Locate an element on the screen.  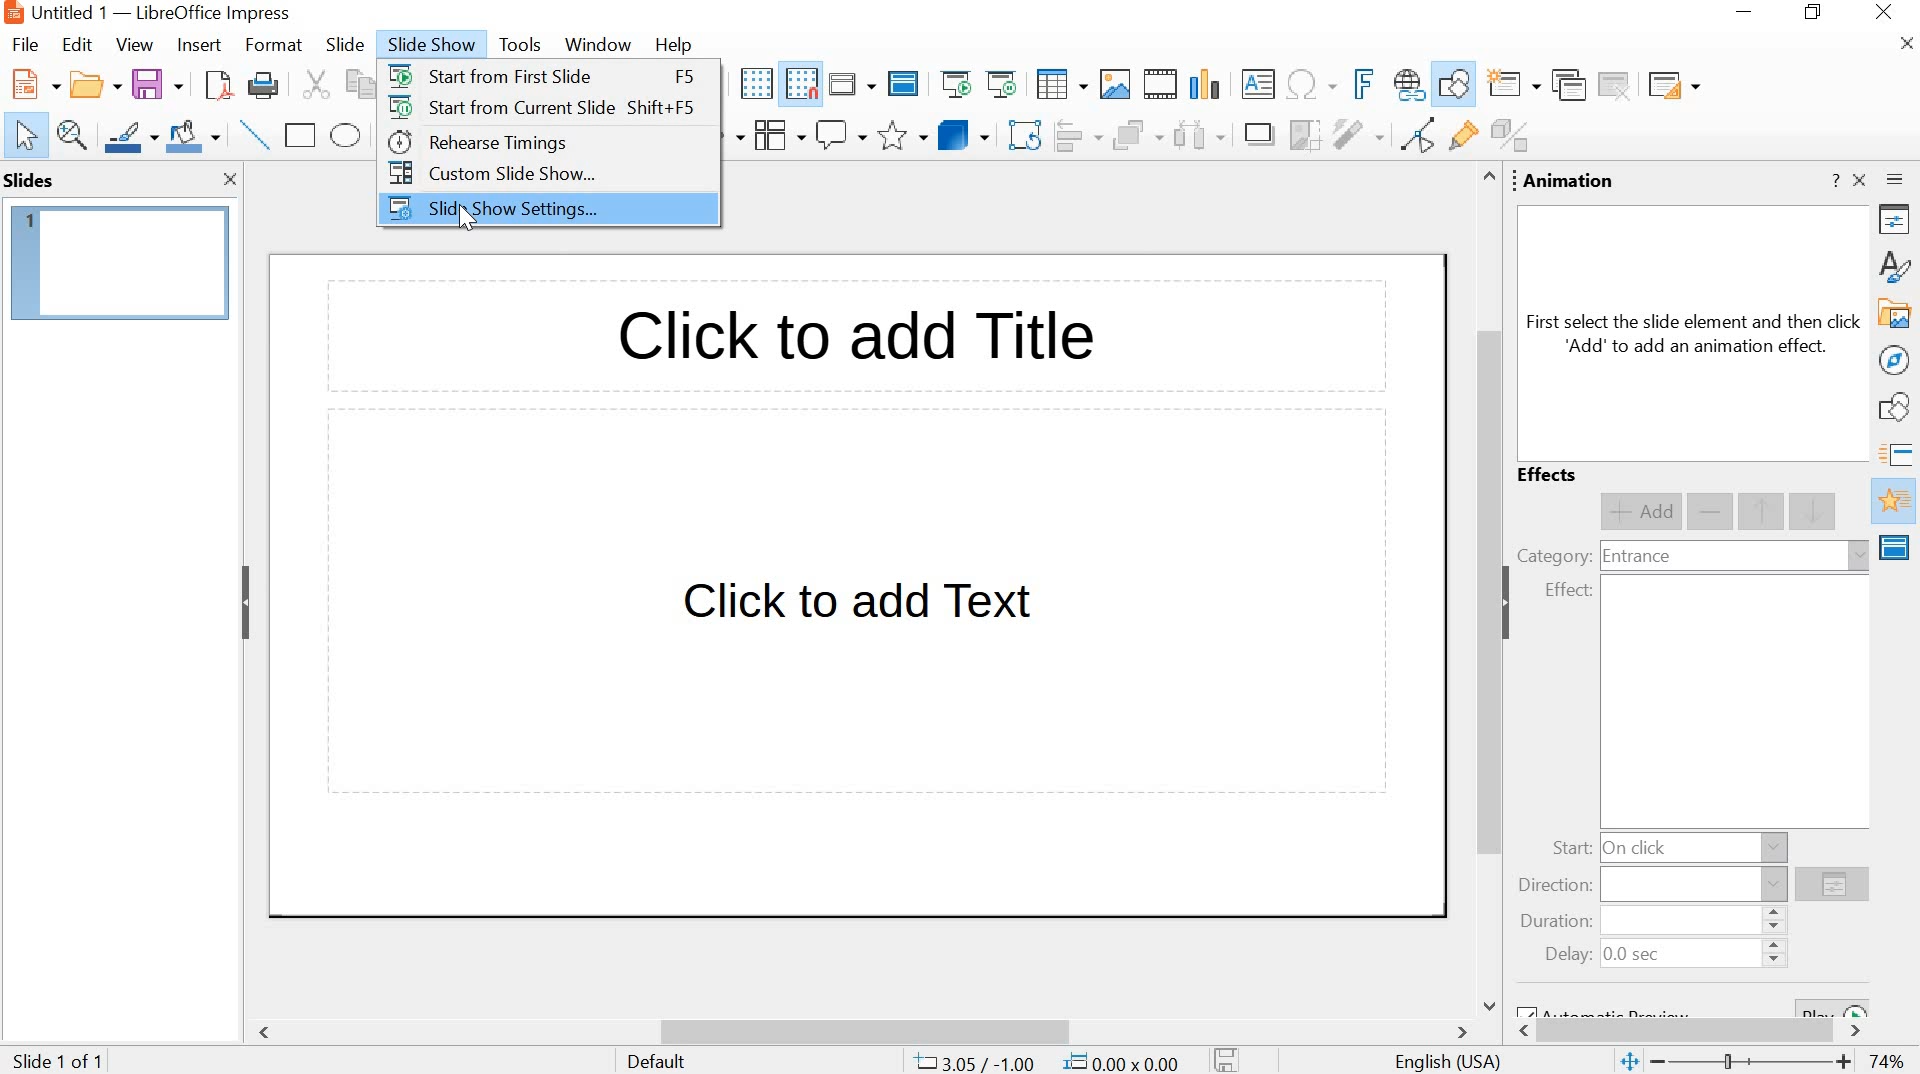
rehearse timings is located at coordinates (476, 142).